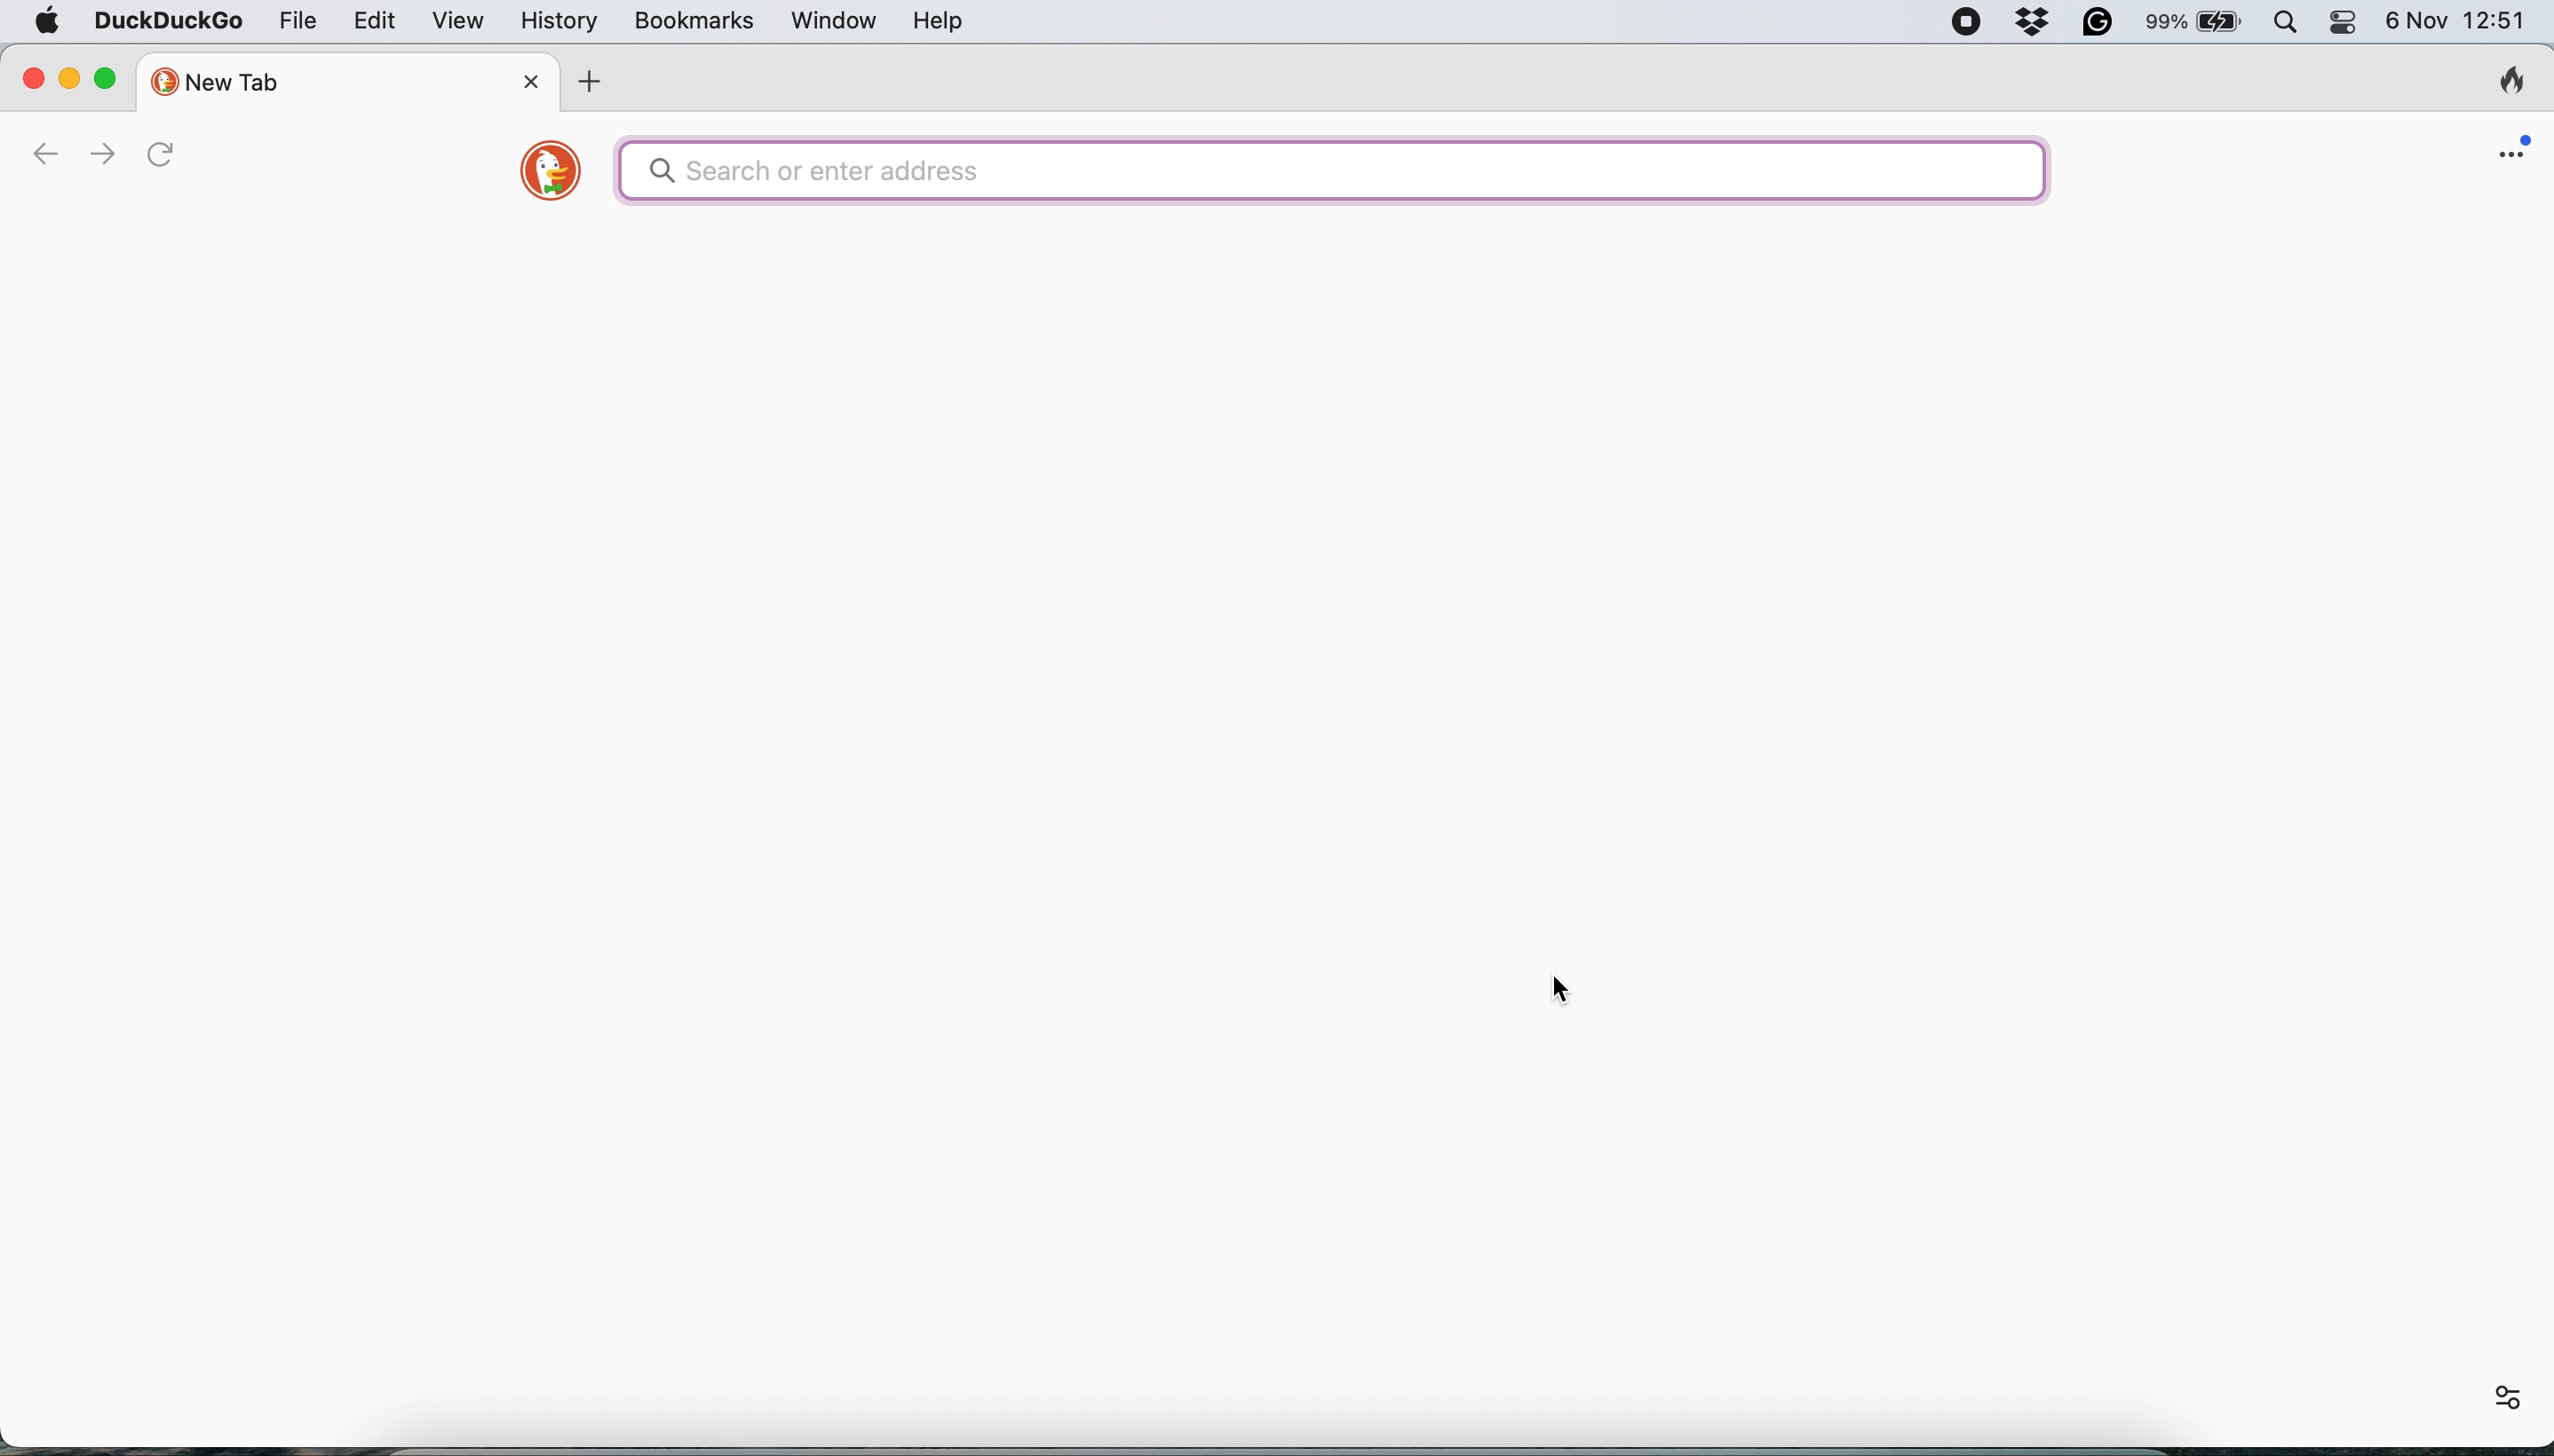 The height and width of the screenshot is (1456, 2554). Describe the element at coordinates (2502, 79) in the screenshot. I see `clear browsing history` at that location.